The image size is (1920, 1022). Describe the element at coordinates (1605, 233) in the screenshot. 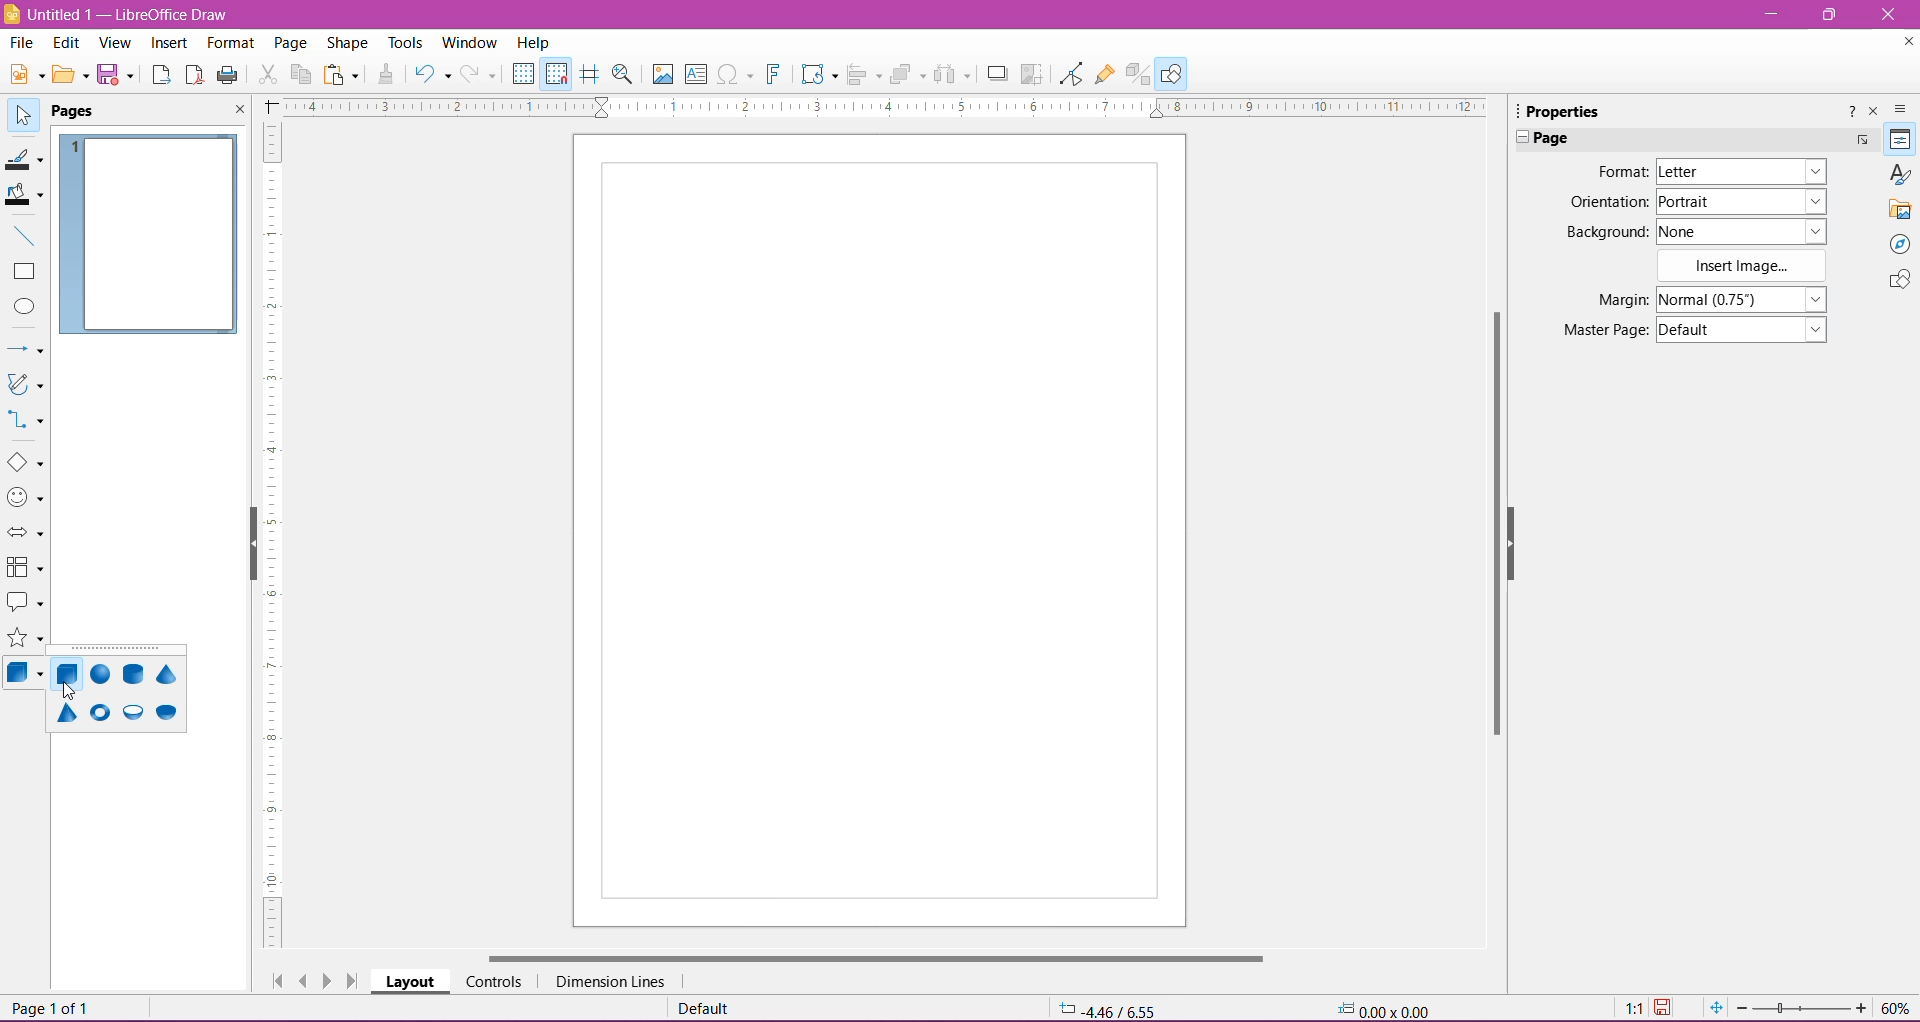

I see `Background` at that location.